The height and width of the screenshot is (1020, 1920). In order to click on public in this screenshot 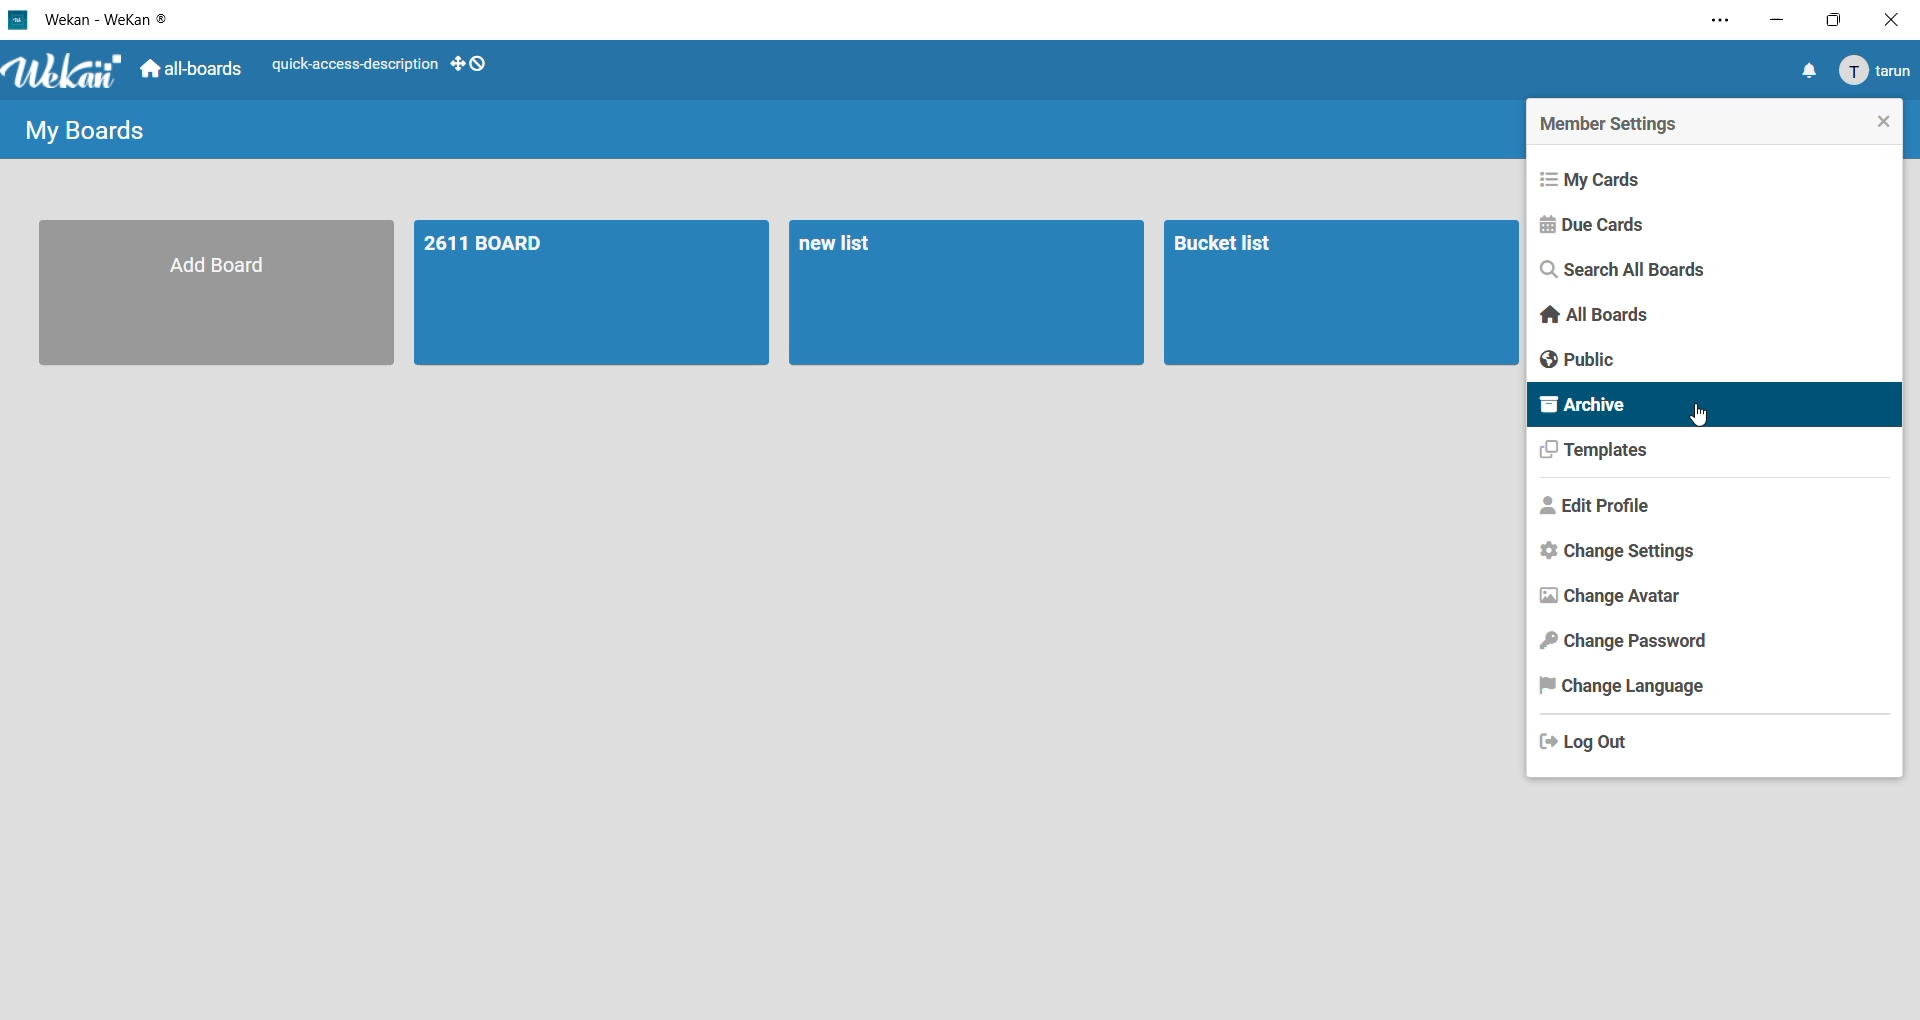, I will do `click(1583, 361)`.